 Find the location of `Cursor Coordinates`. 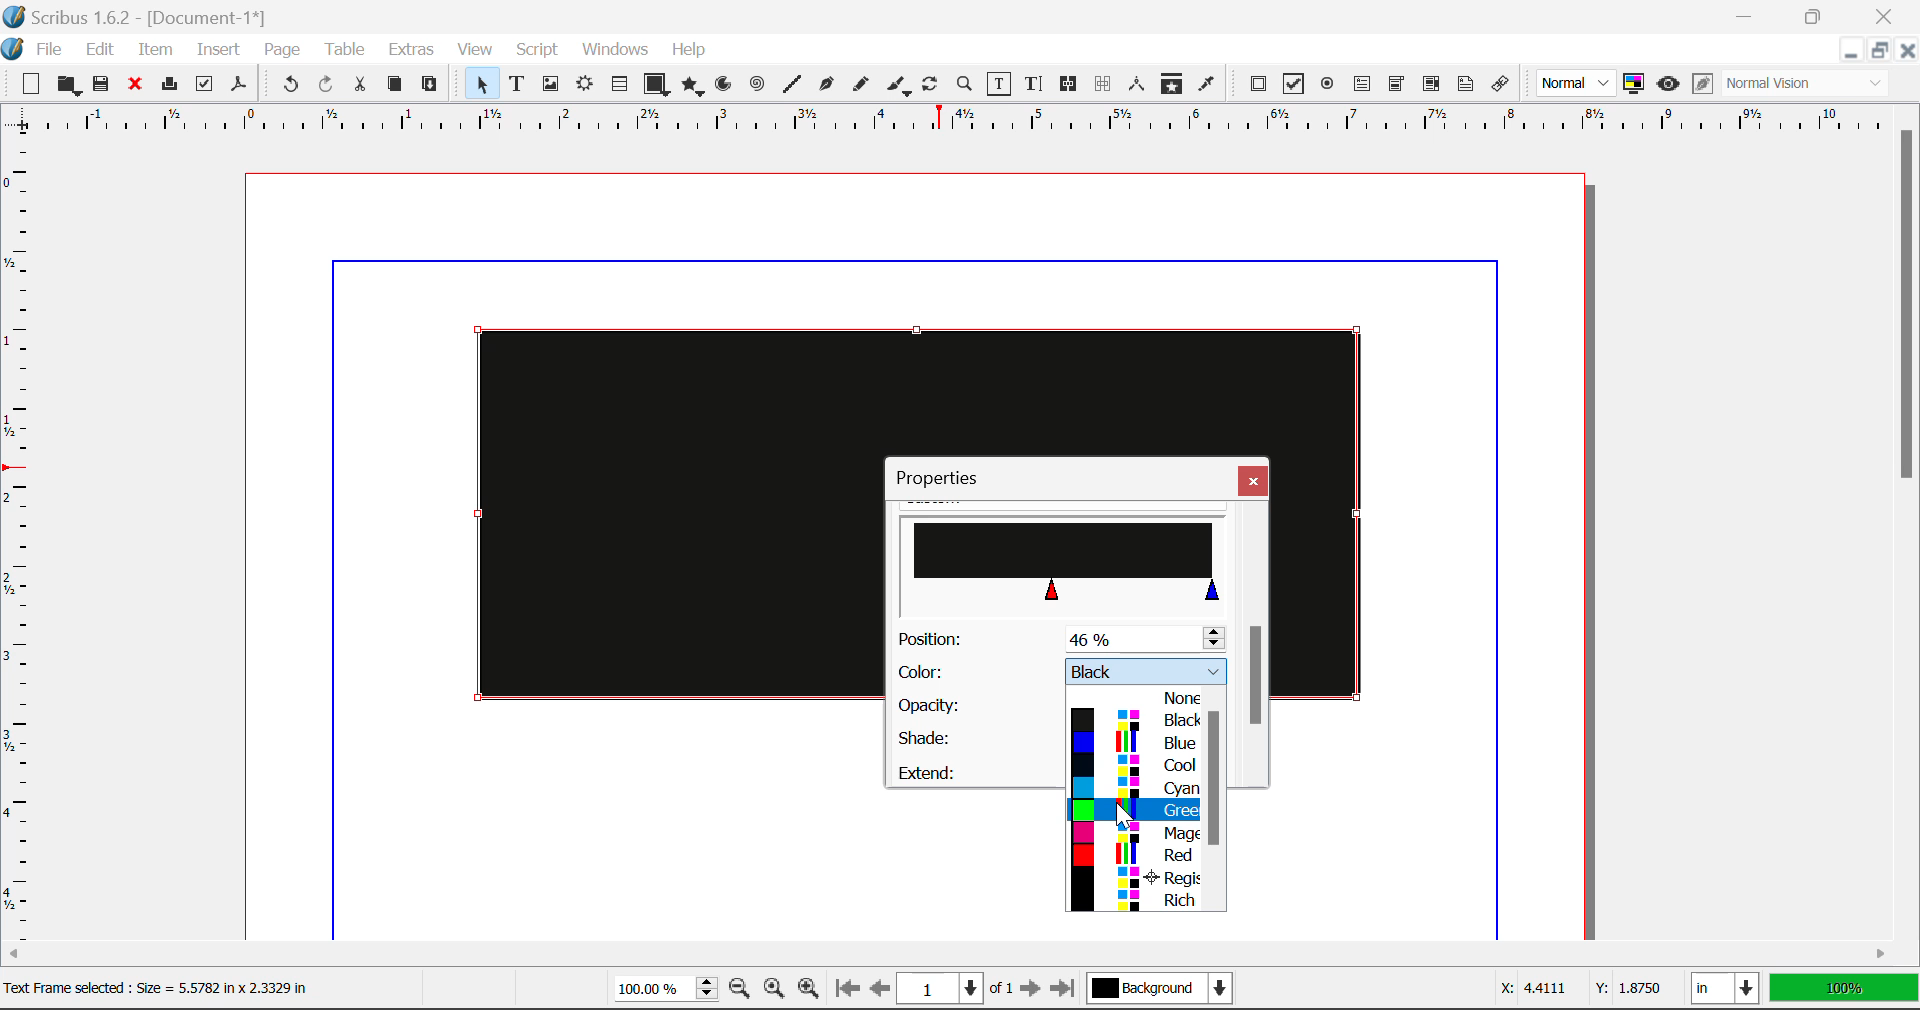

Cursor Coordinates is located at coordinates (1576, 989).